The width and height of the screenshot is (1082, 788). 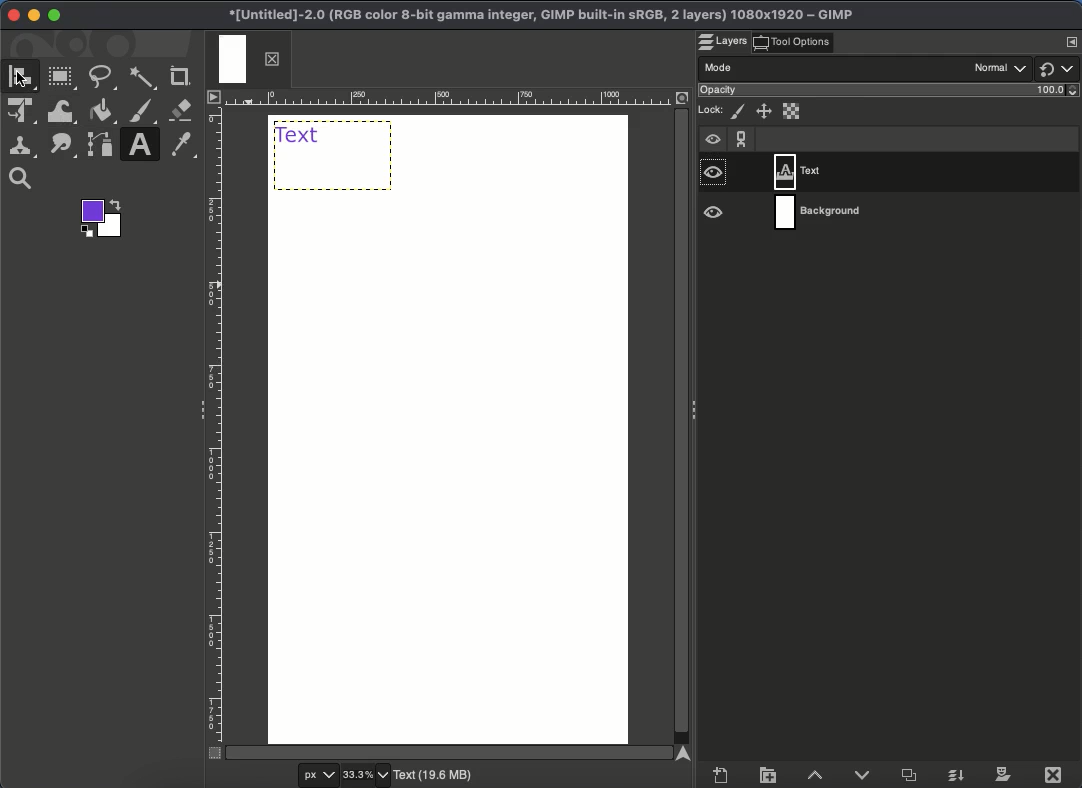 I want to click on Clone, so click(x=24, y=146).